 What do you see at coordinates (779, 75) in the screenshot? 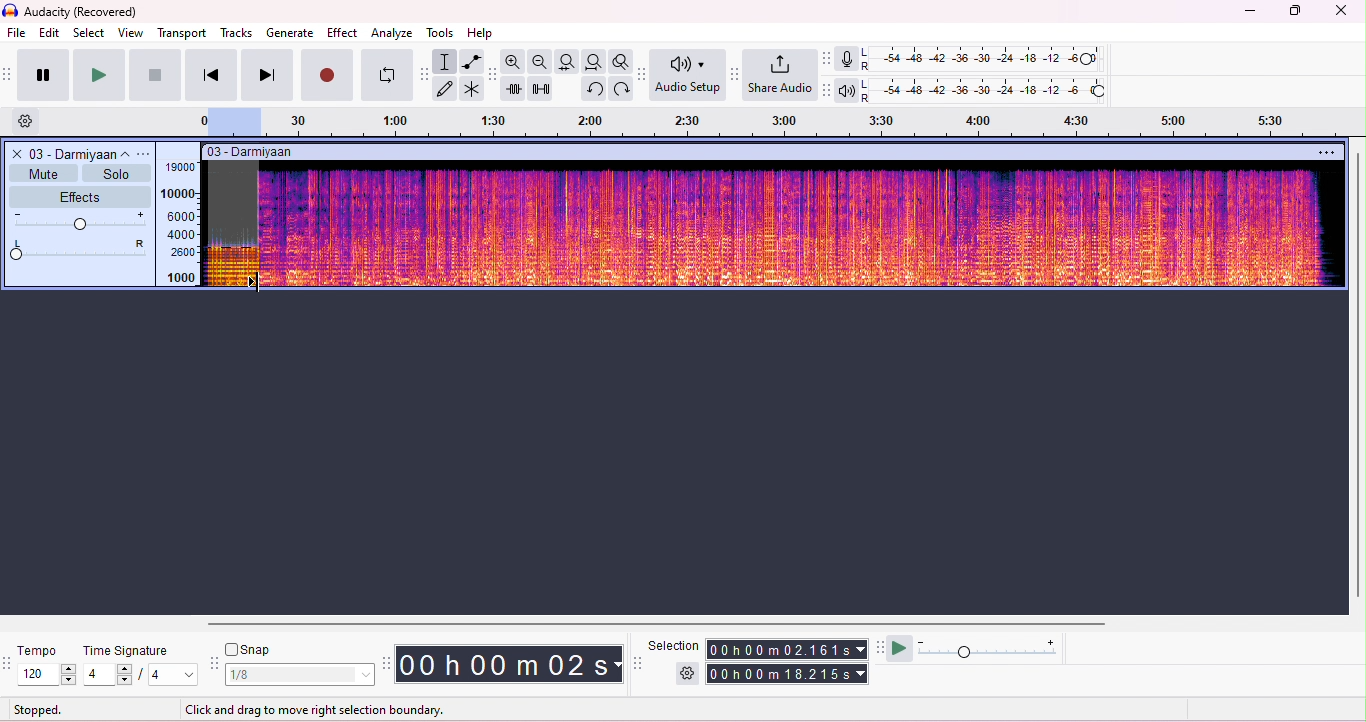
I see `share audio` at bounding box center [779, 75].